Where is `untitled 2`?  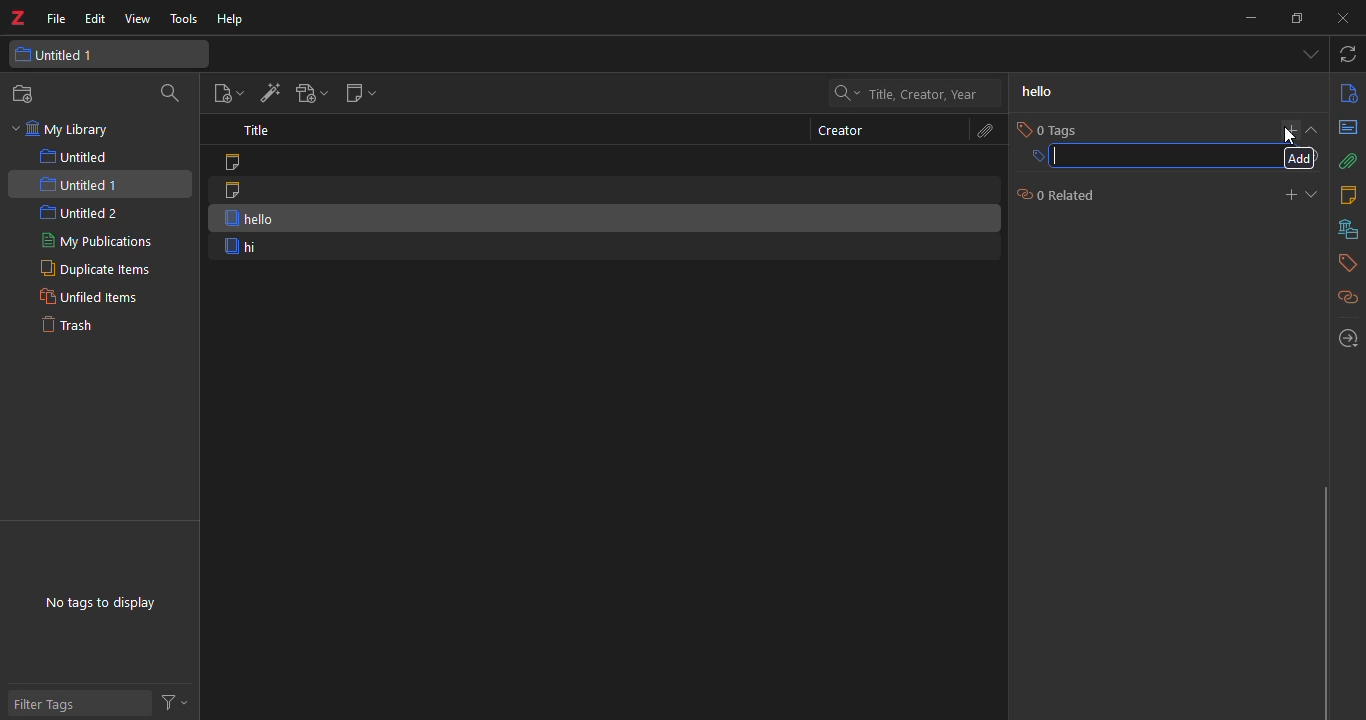 untitled 2 is located at coordinates (80, 213).